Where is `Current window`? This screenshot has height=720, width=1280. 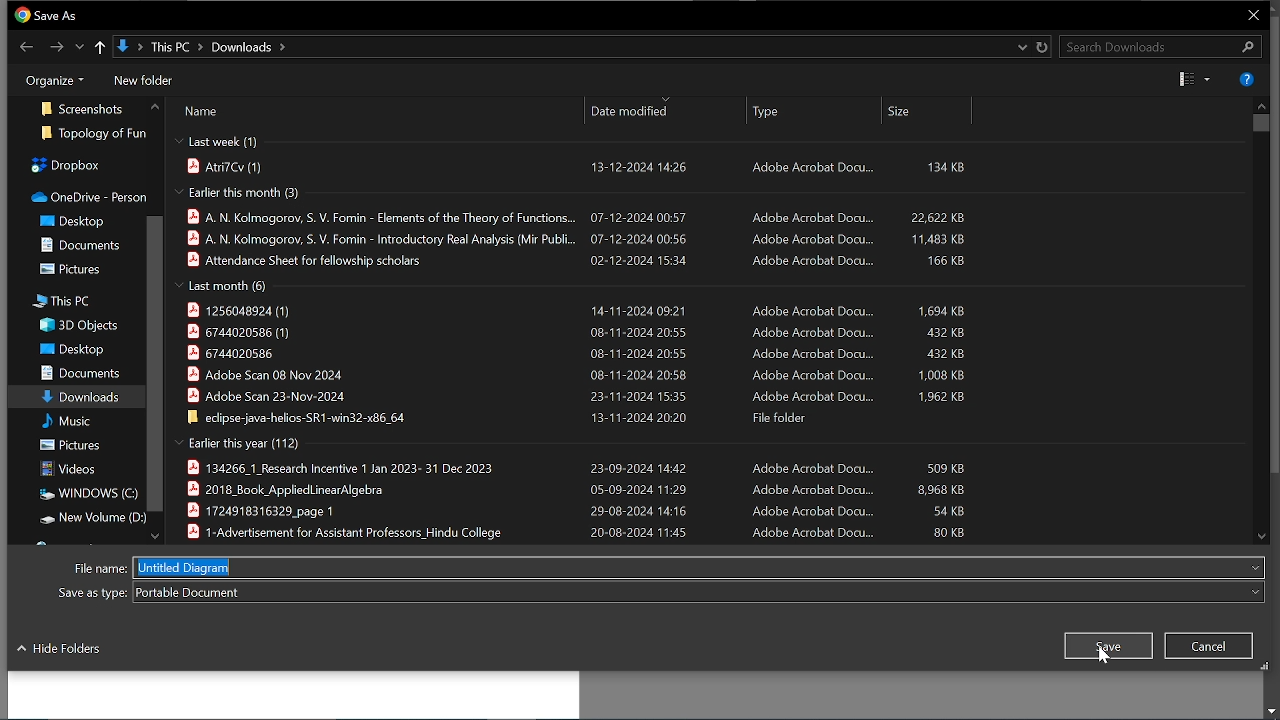 Current window is located at coordinates (50, 18).